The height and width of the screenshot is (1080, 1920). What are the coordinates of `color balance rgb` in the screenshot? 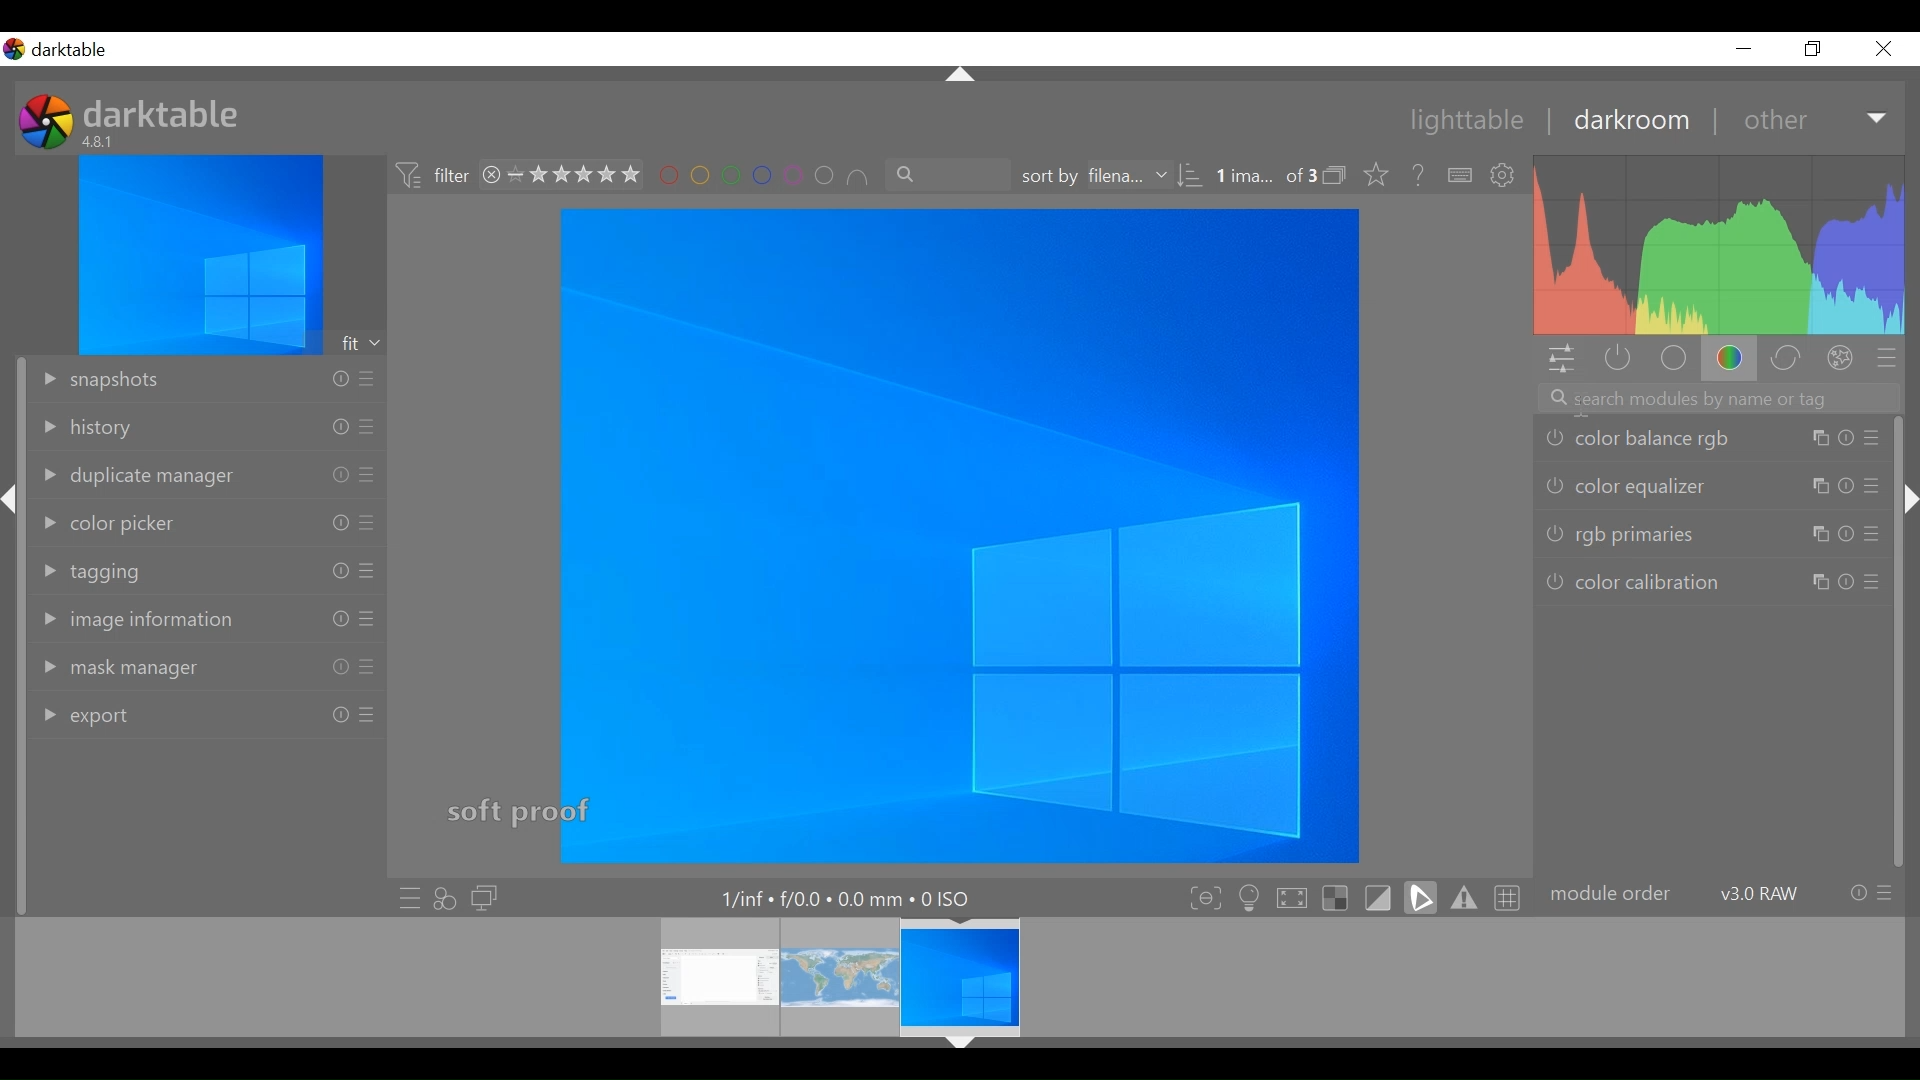 It's located at (1636, 438).